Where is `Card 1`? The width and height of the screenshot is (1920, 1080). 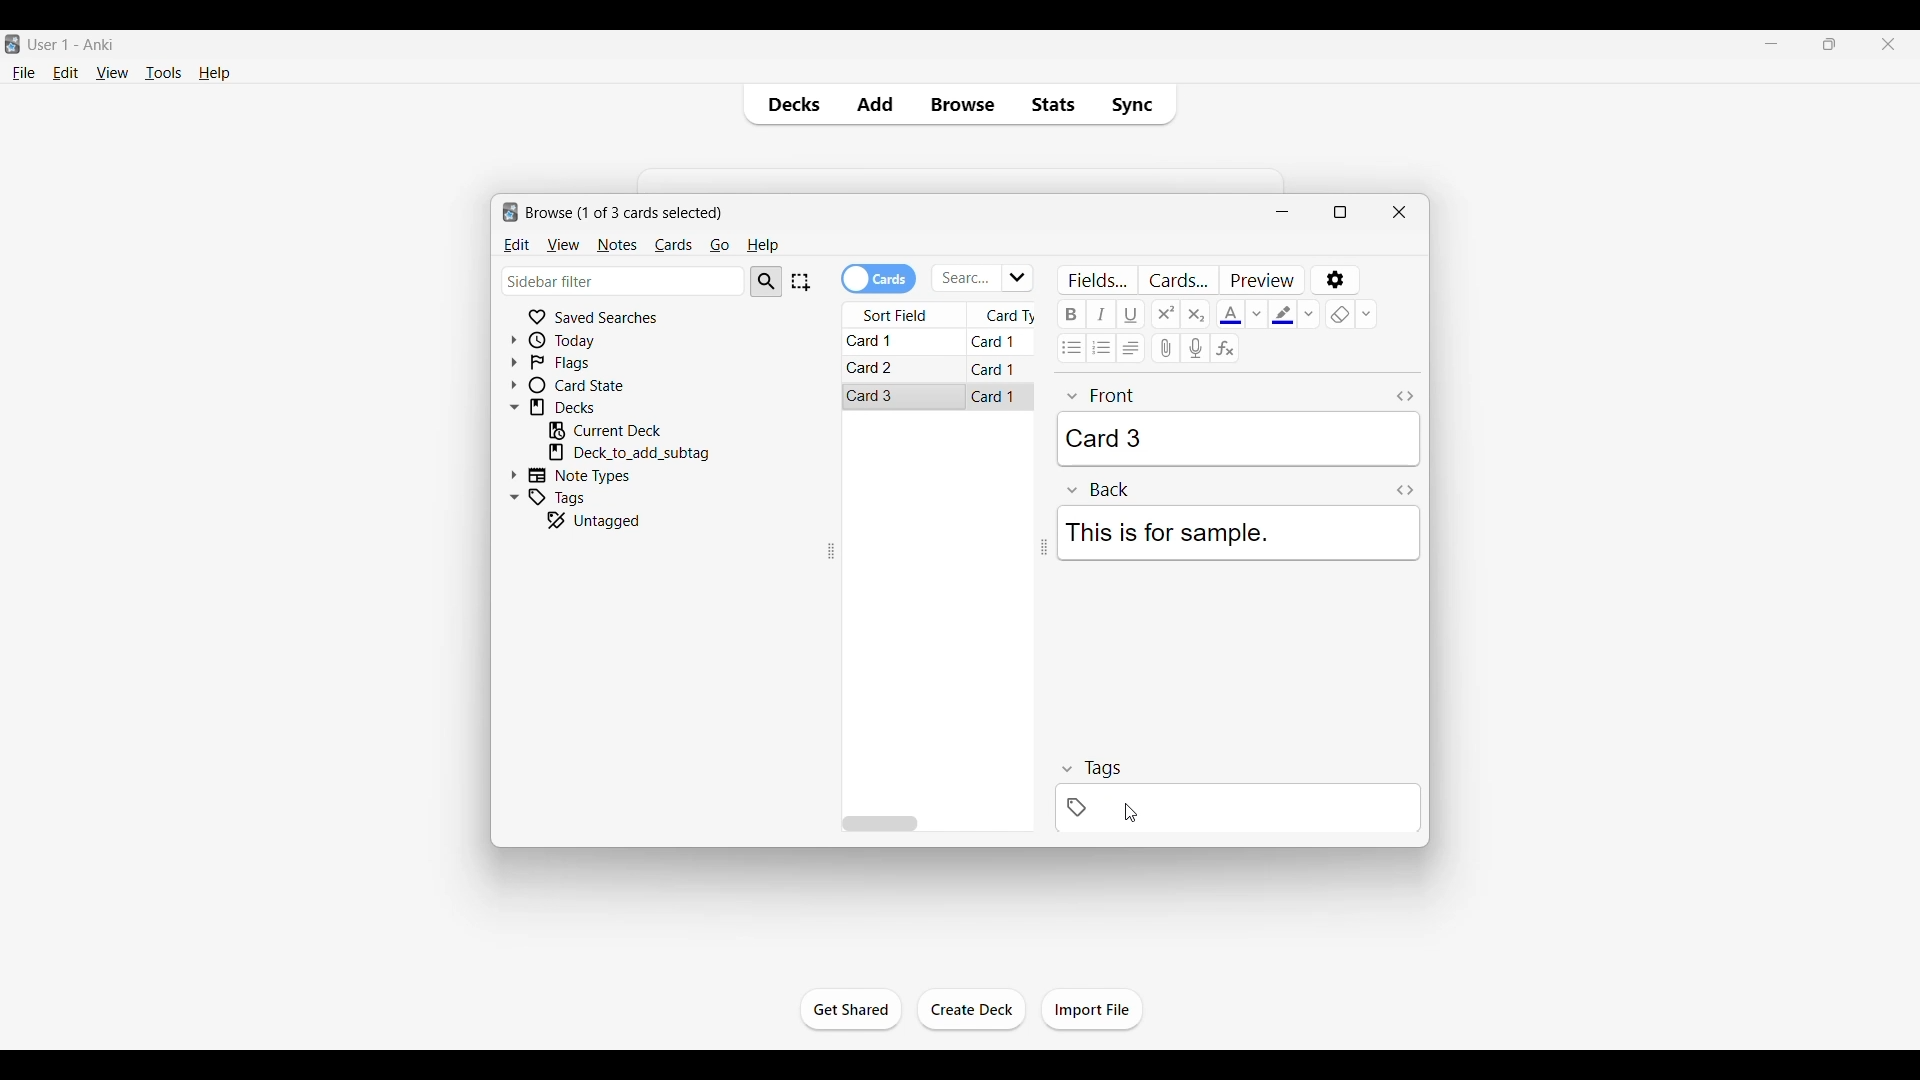
Card 1 is located at coordinates (878, 343).